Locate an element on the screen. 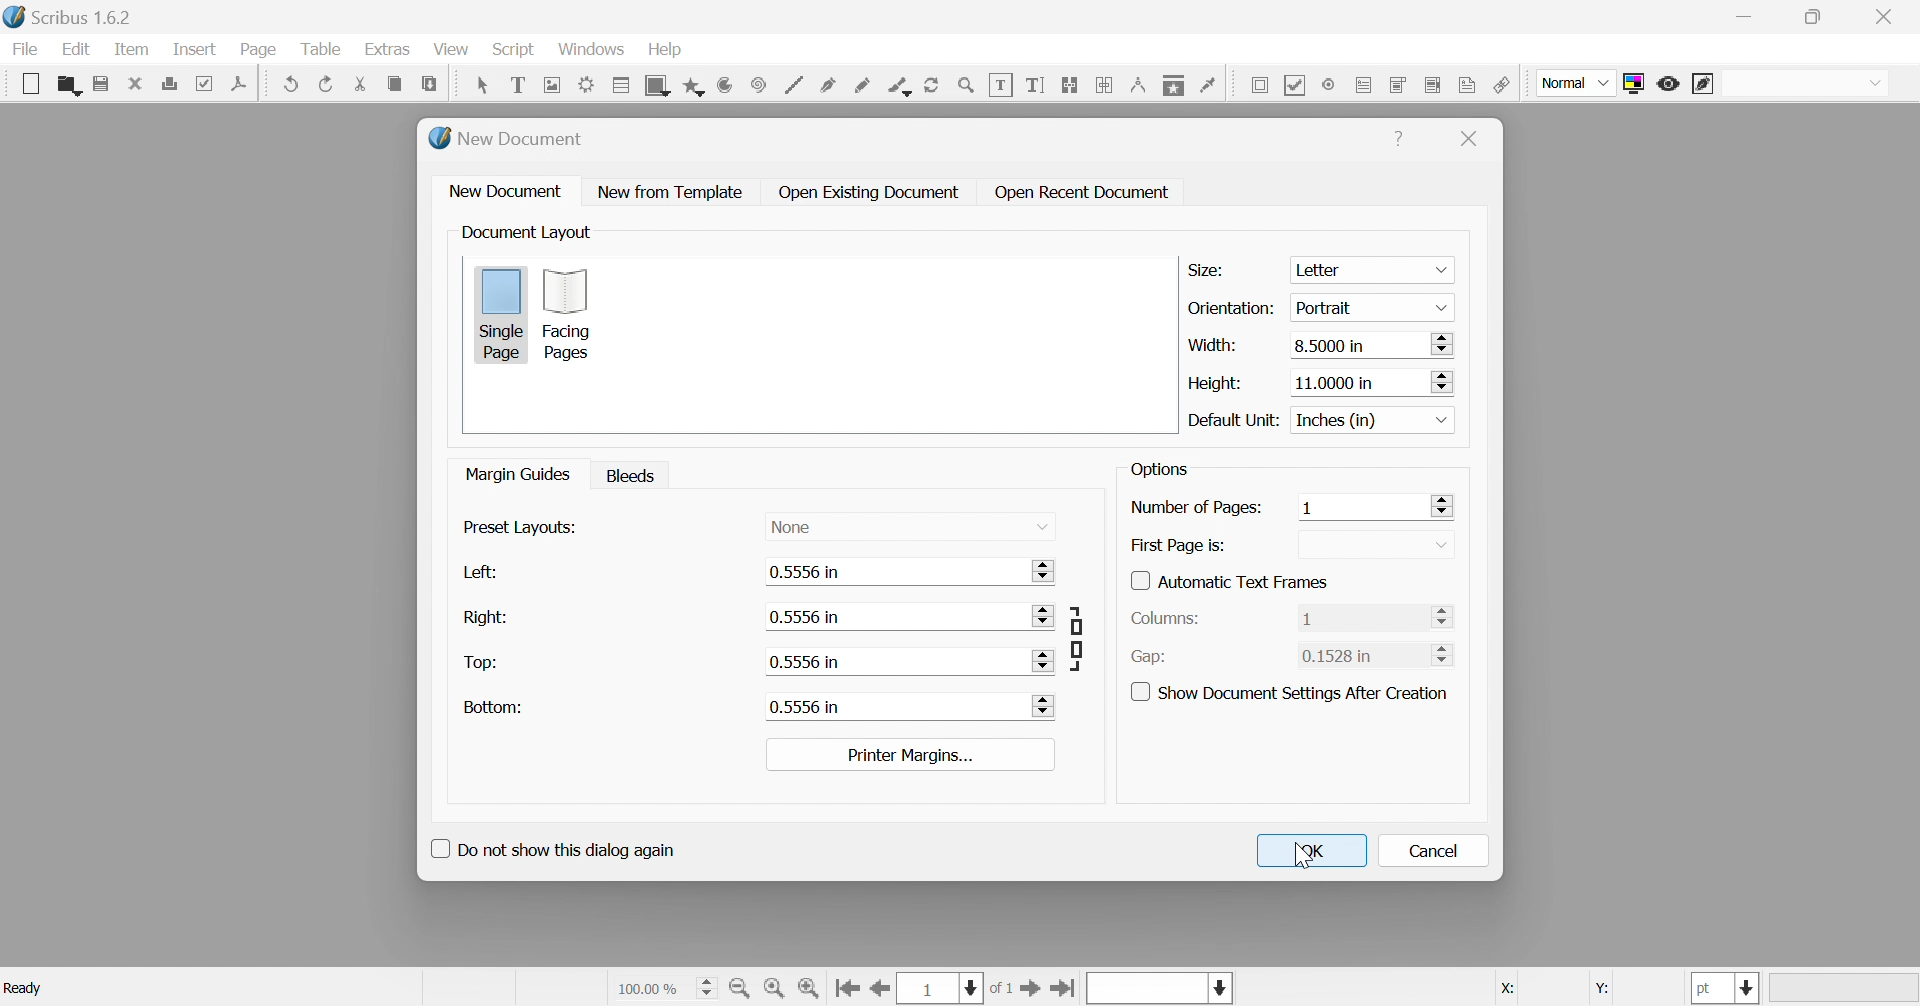 The width and height of the screenshot is (1920, 1006). go to next page is located at coordinates (1031, 989).